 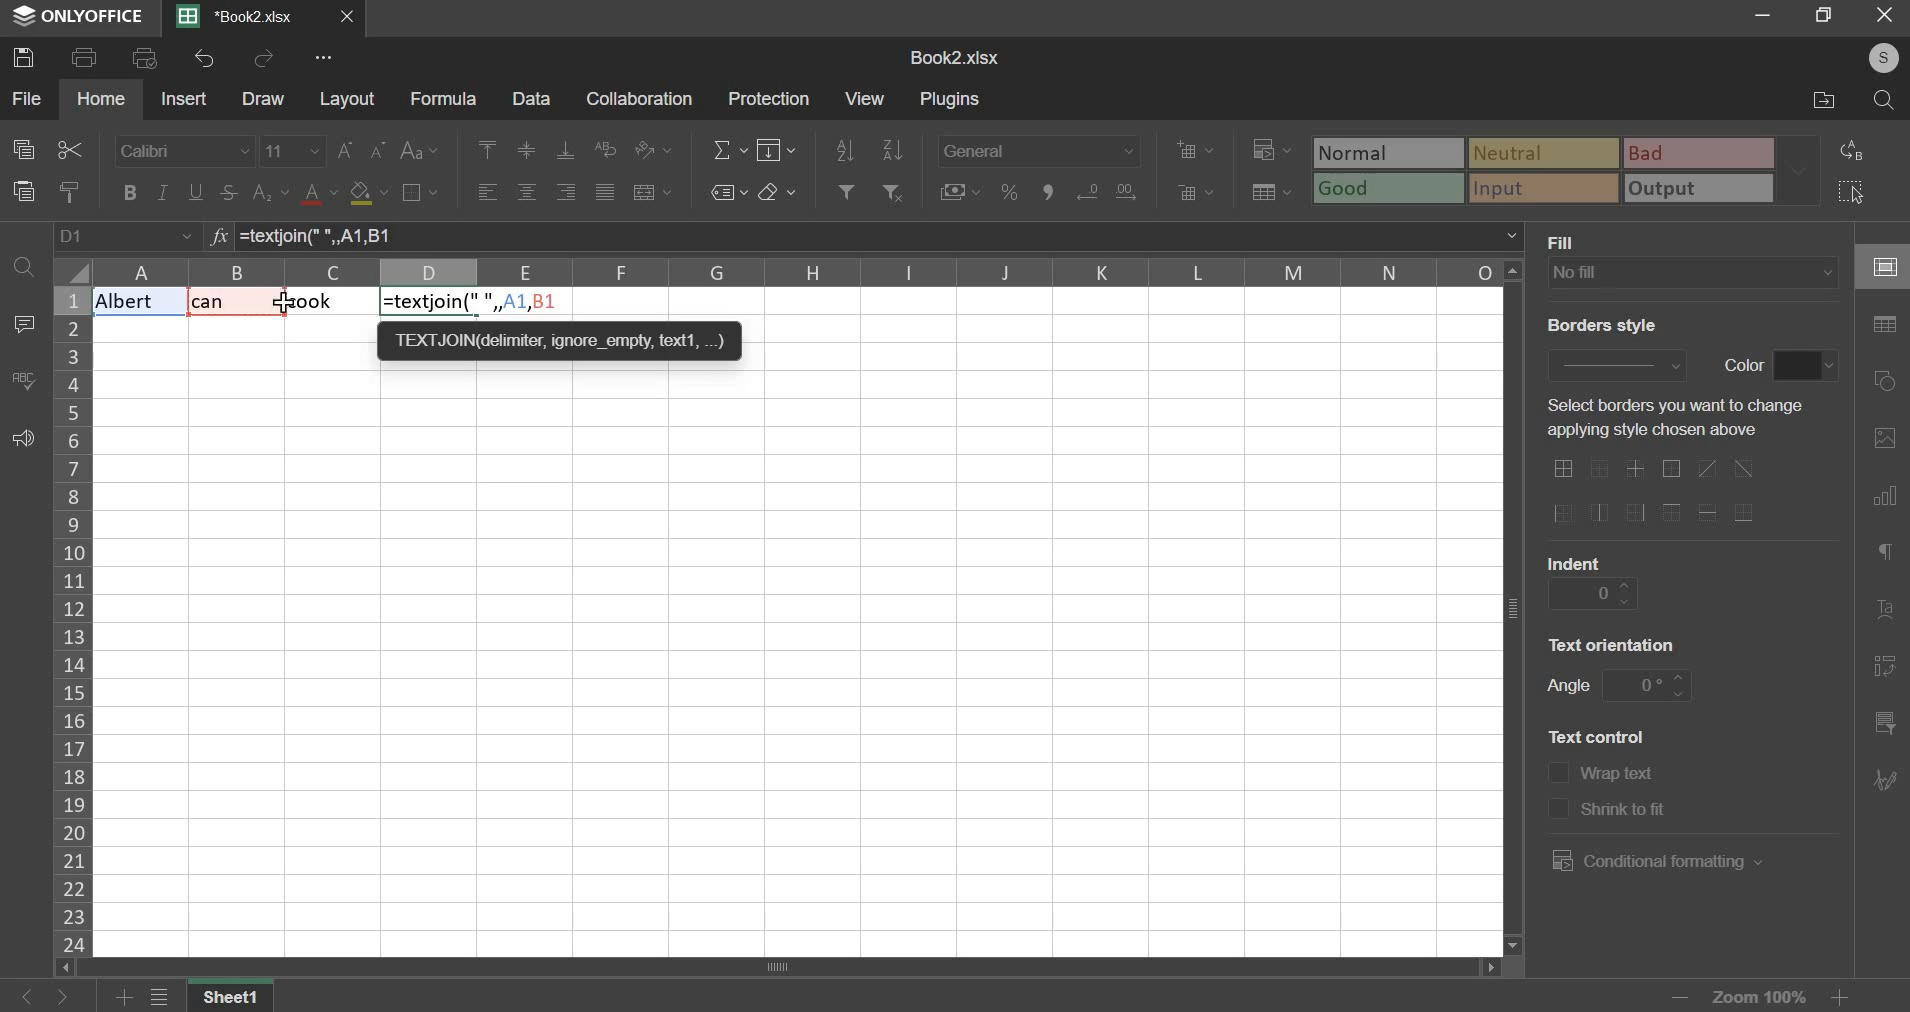 What do you see at coordinates (799, 273) in the screenshot?
I see `columns` at bounding box center [799, 273].